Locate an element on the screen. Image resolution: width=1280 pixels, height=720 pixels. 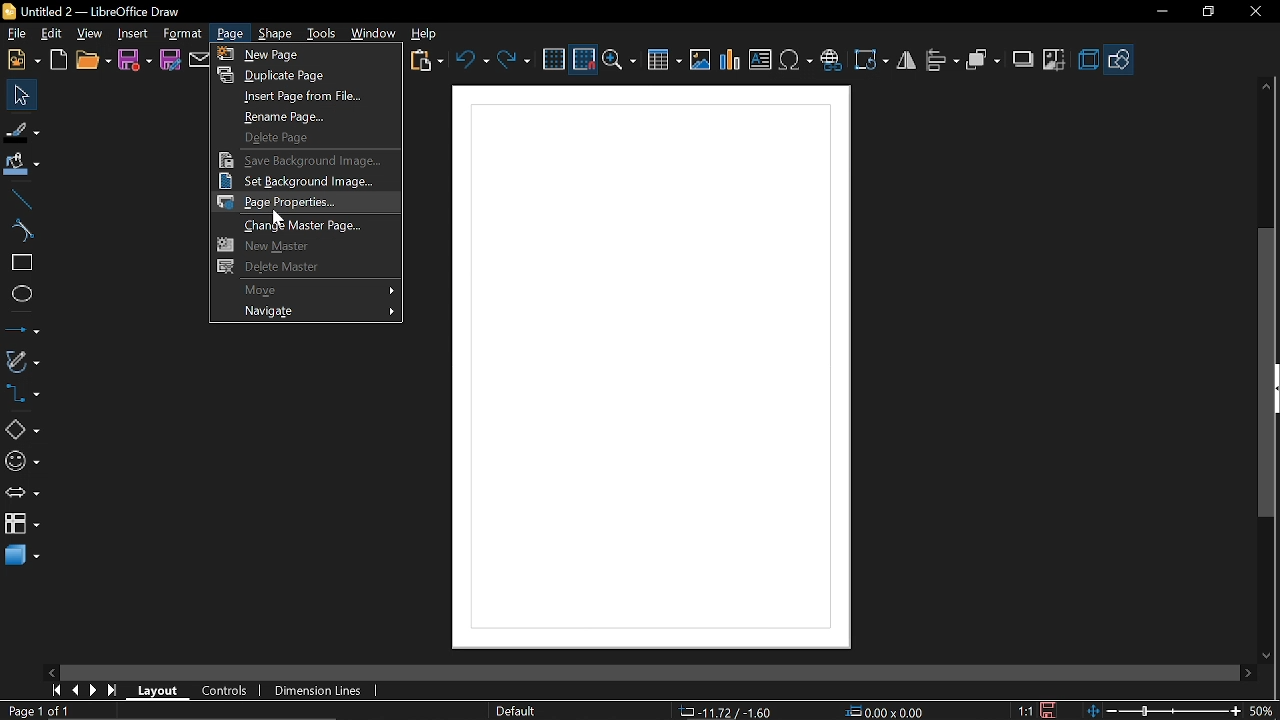
flip is located at coordinates (906, 61).